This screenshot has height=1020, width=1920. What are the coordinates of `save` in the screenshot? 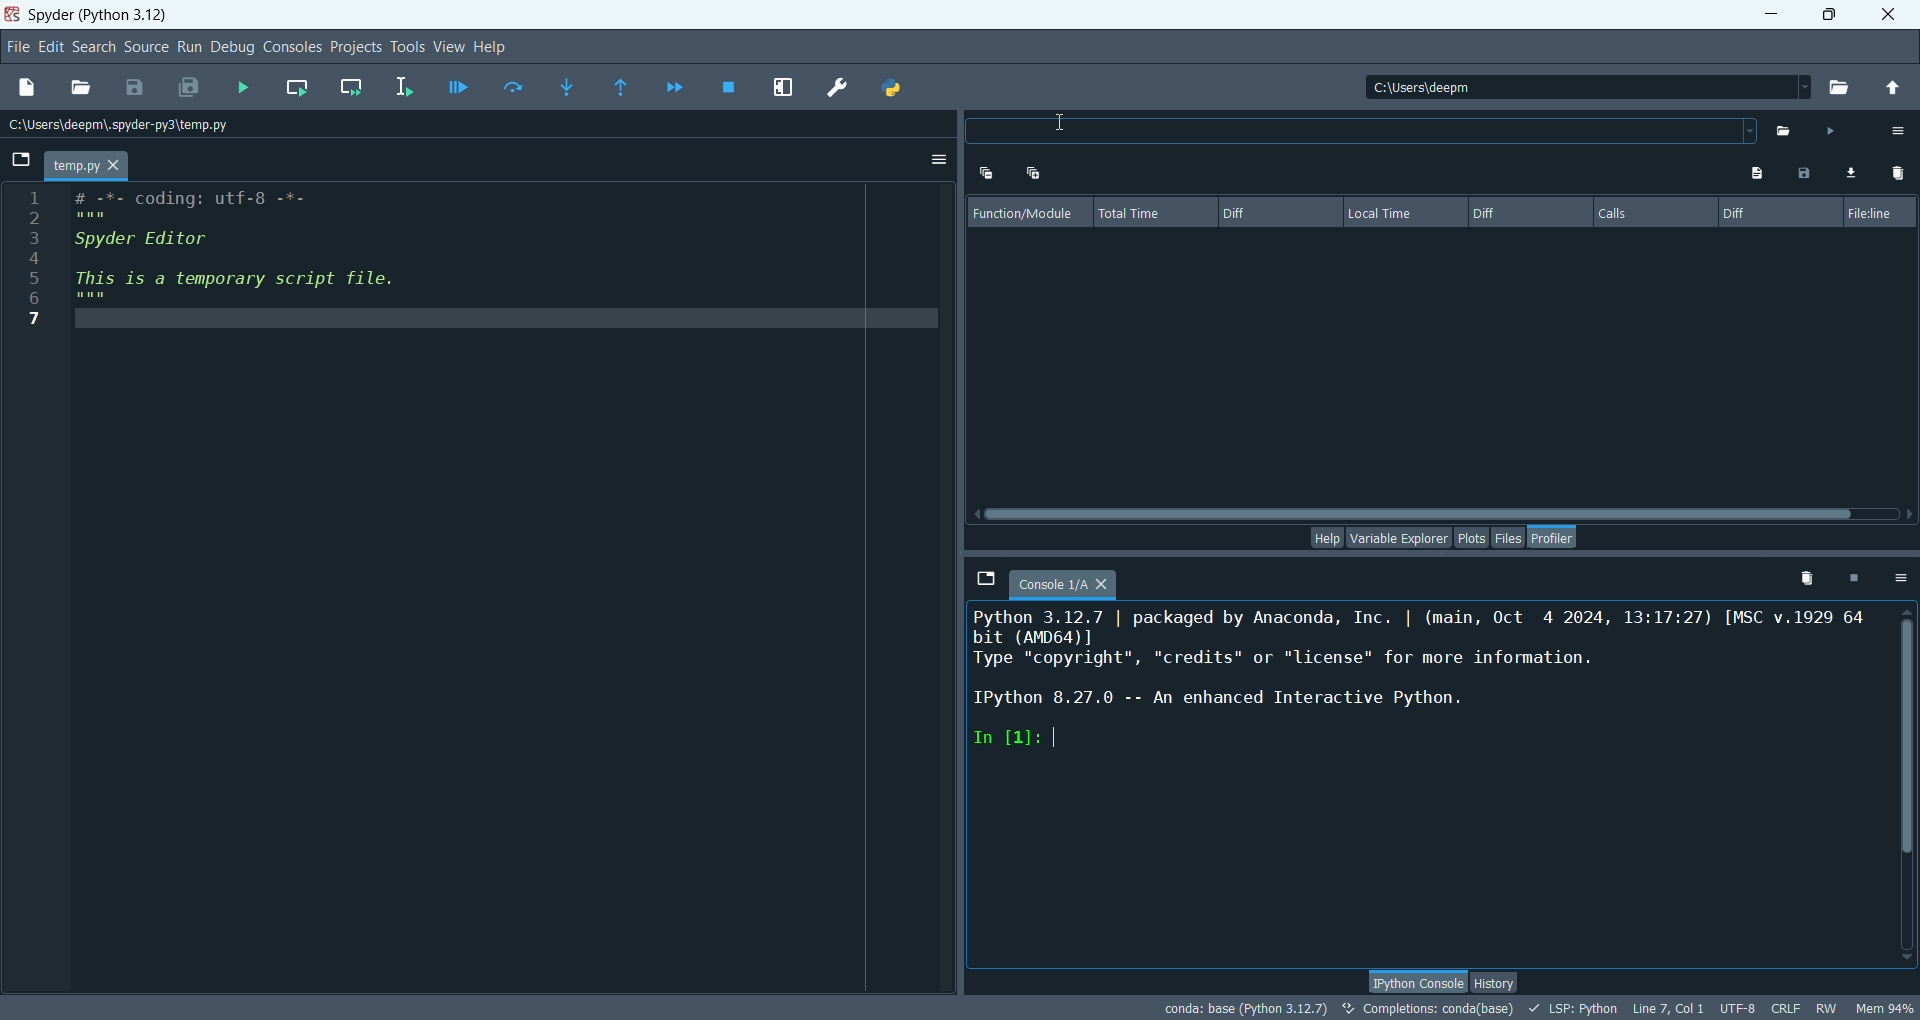 It's located at (1802, 172).